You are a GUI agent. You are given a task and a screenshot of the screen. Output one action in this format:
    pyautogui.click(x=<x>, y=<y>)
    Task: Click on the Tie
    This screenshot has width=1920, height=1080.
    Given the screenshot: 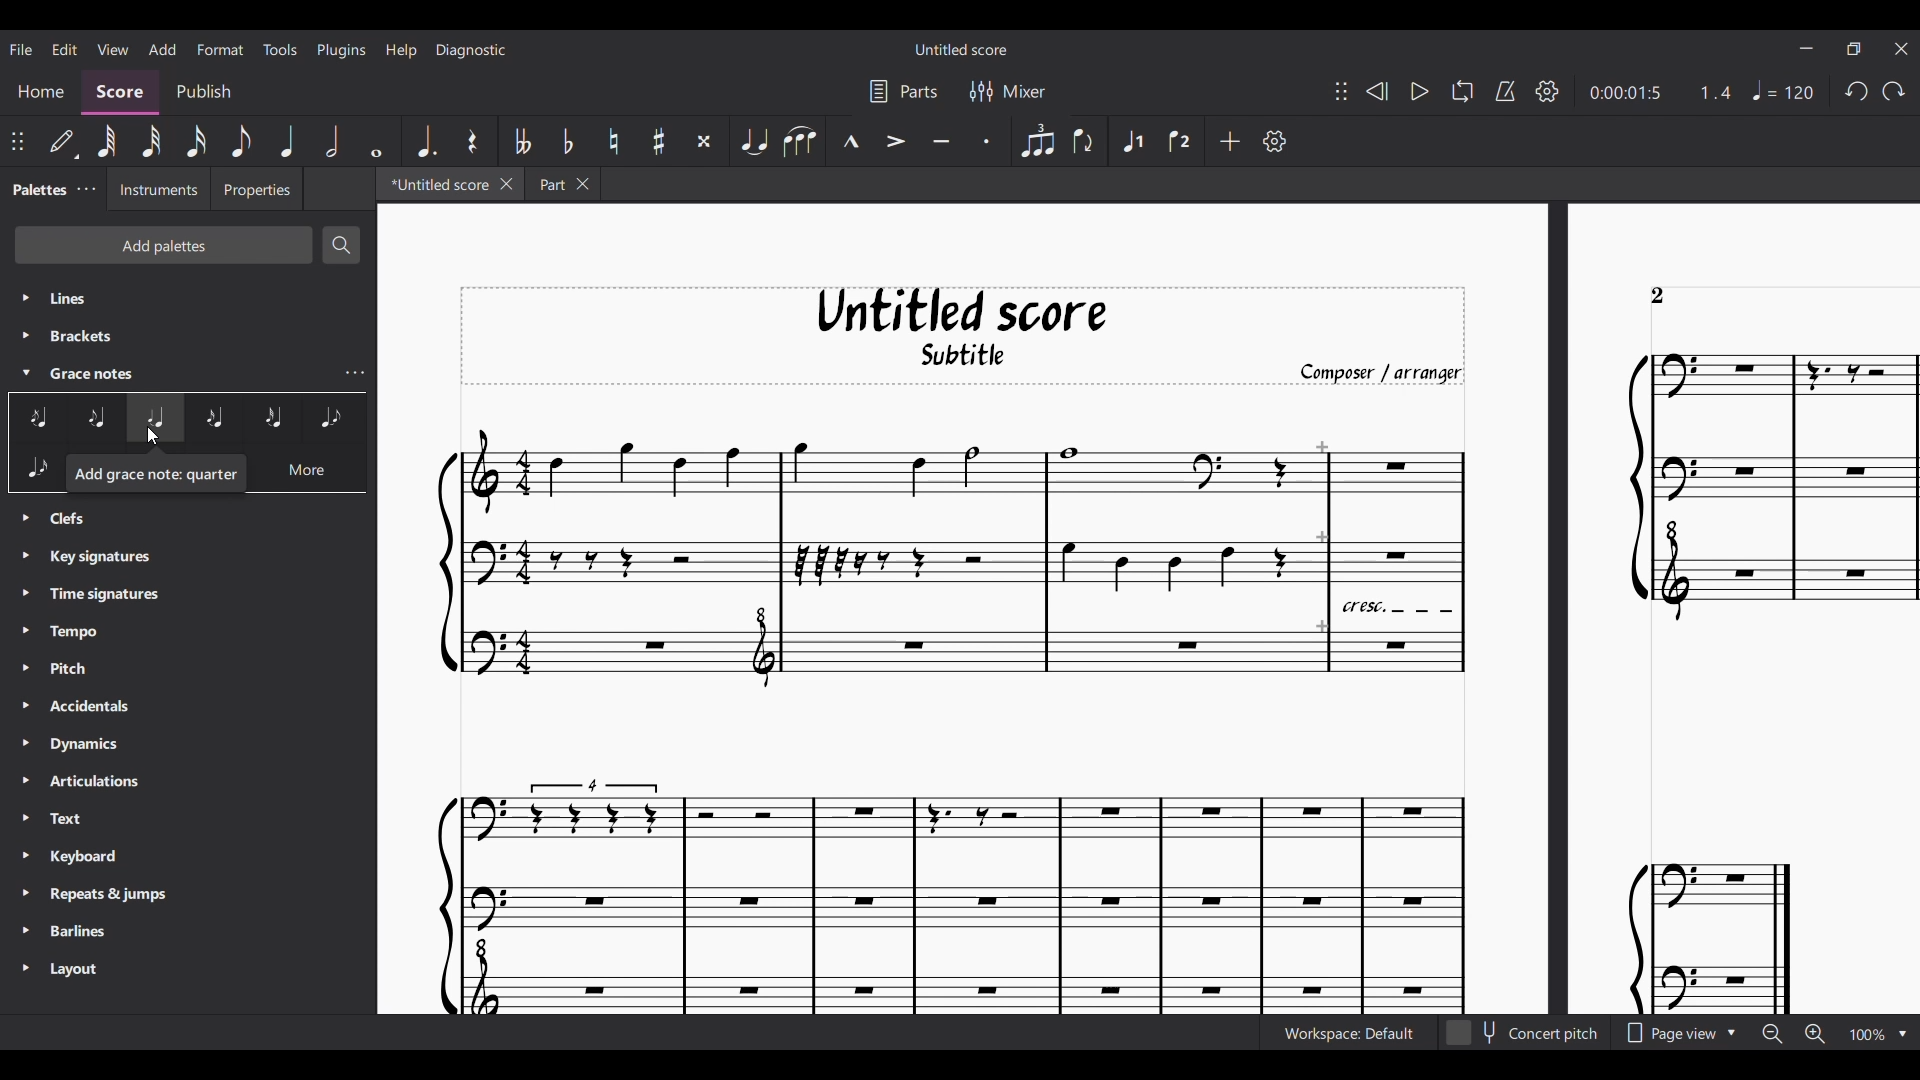 What is the action you would take?
    pyautogui.click(x=753, y=141)
    